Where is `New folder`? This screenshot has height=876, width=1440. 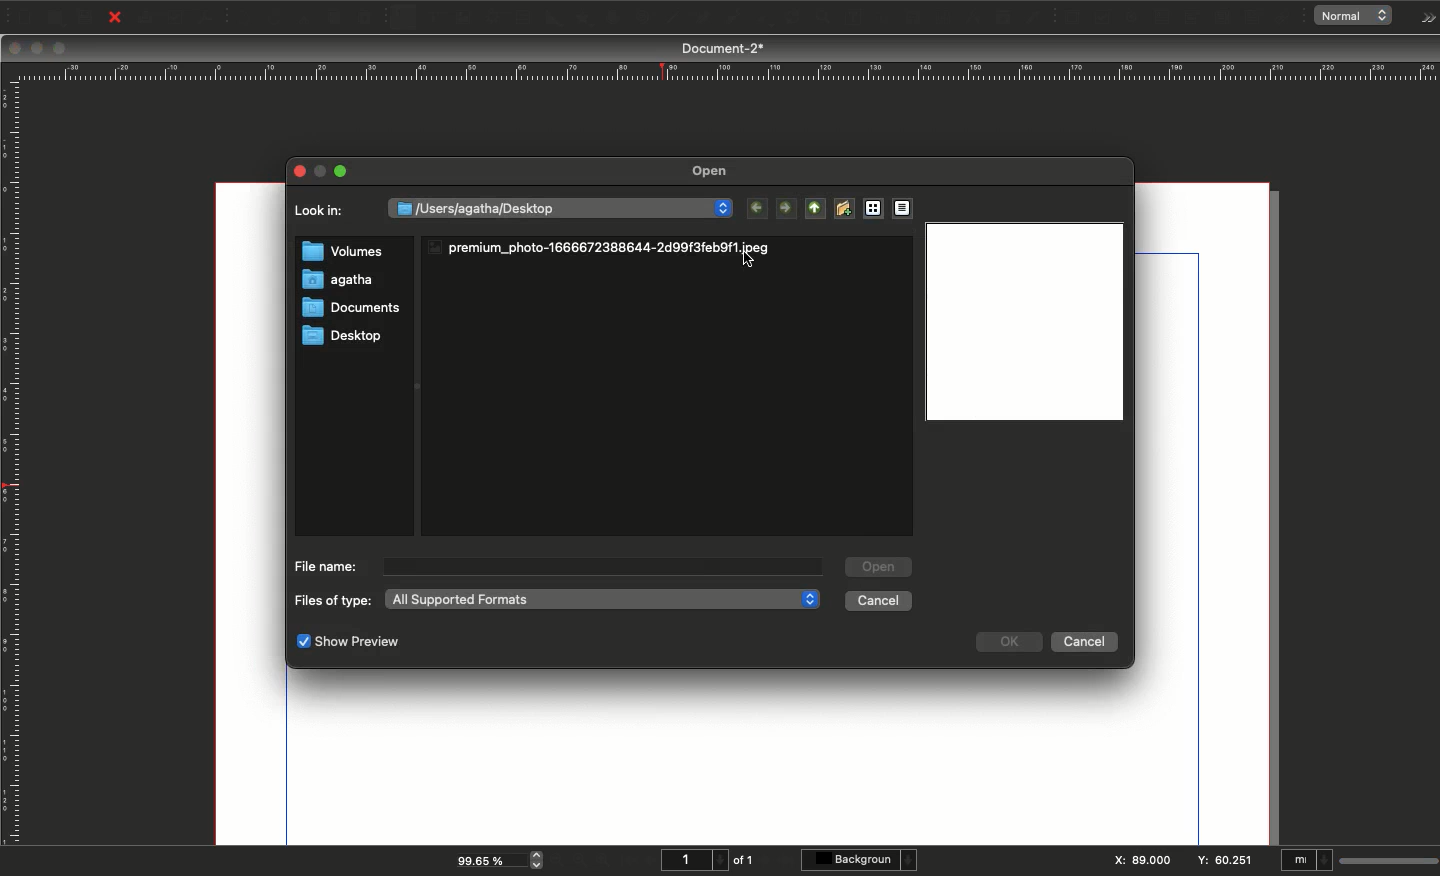 New folder is located at coordinates (843, 208).